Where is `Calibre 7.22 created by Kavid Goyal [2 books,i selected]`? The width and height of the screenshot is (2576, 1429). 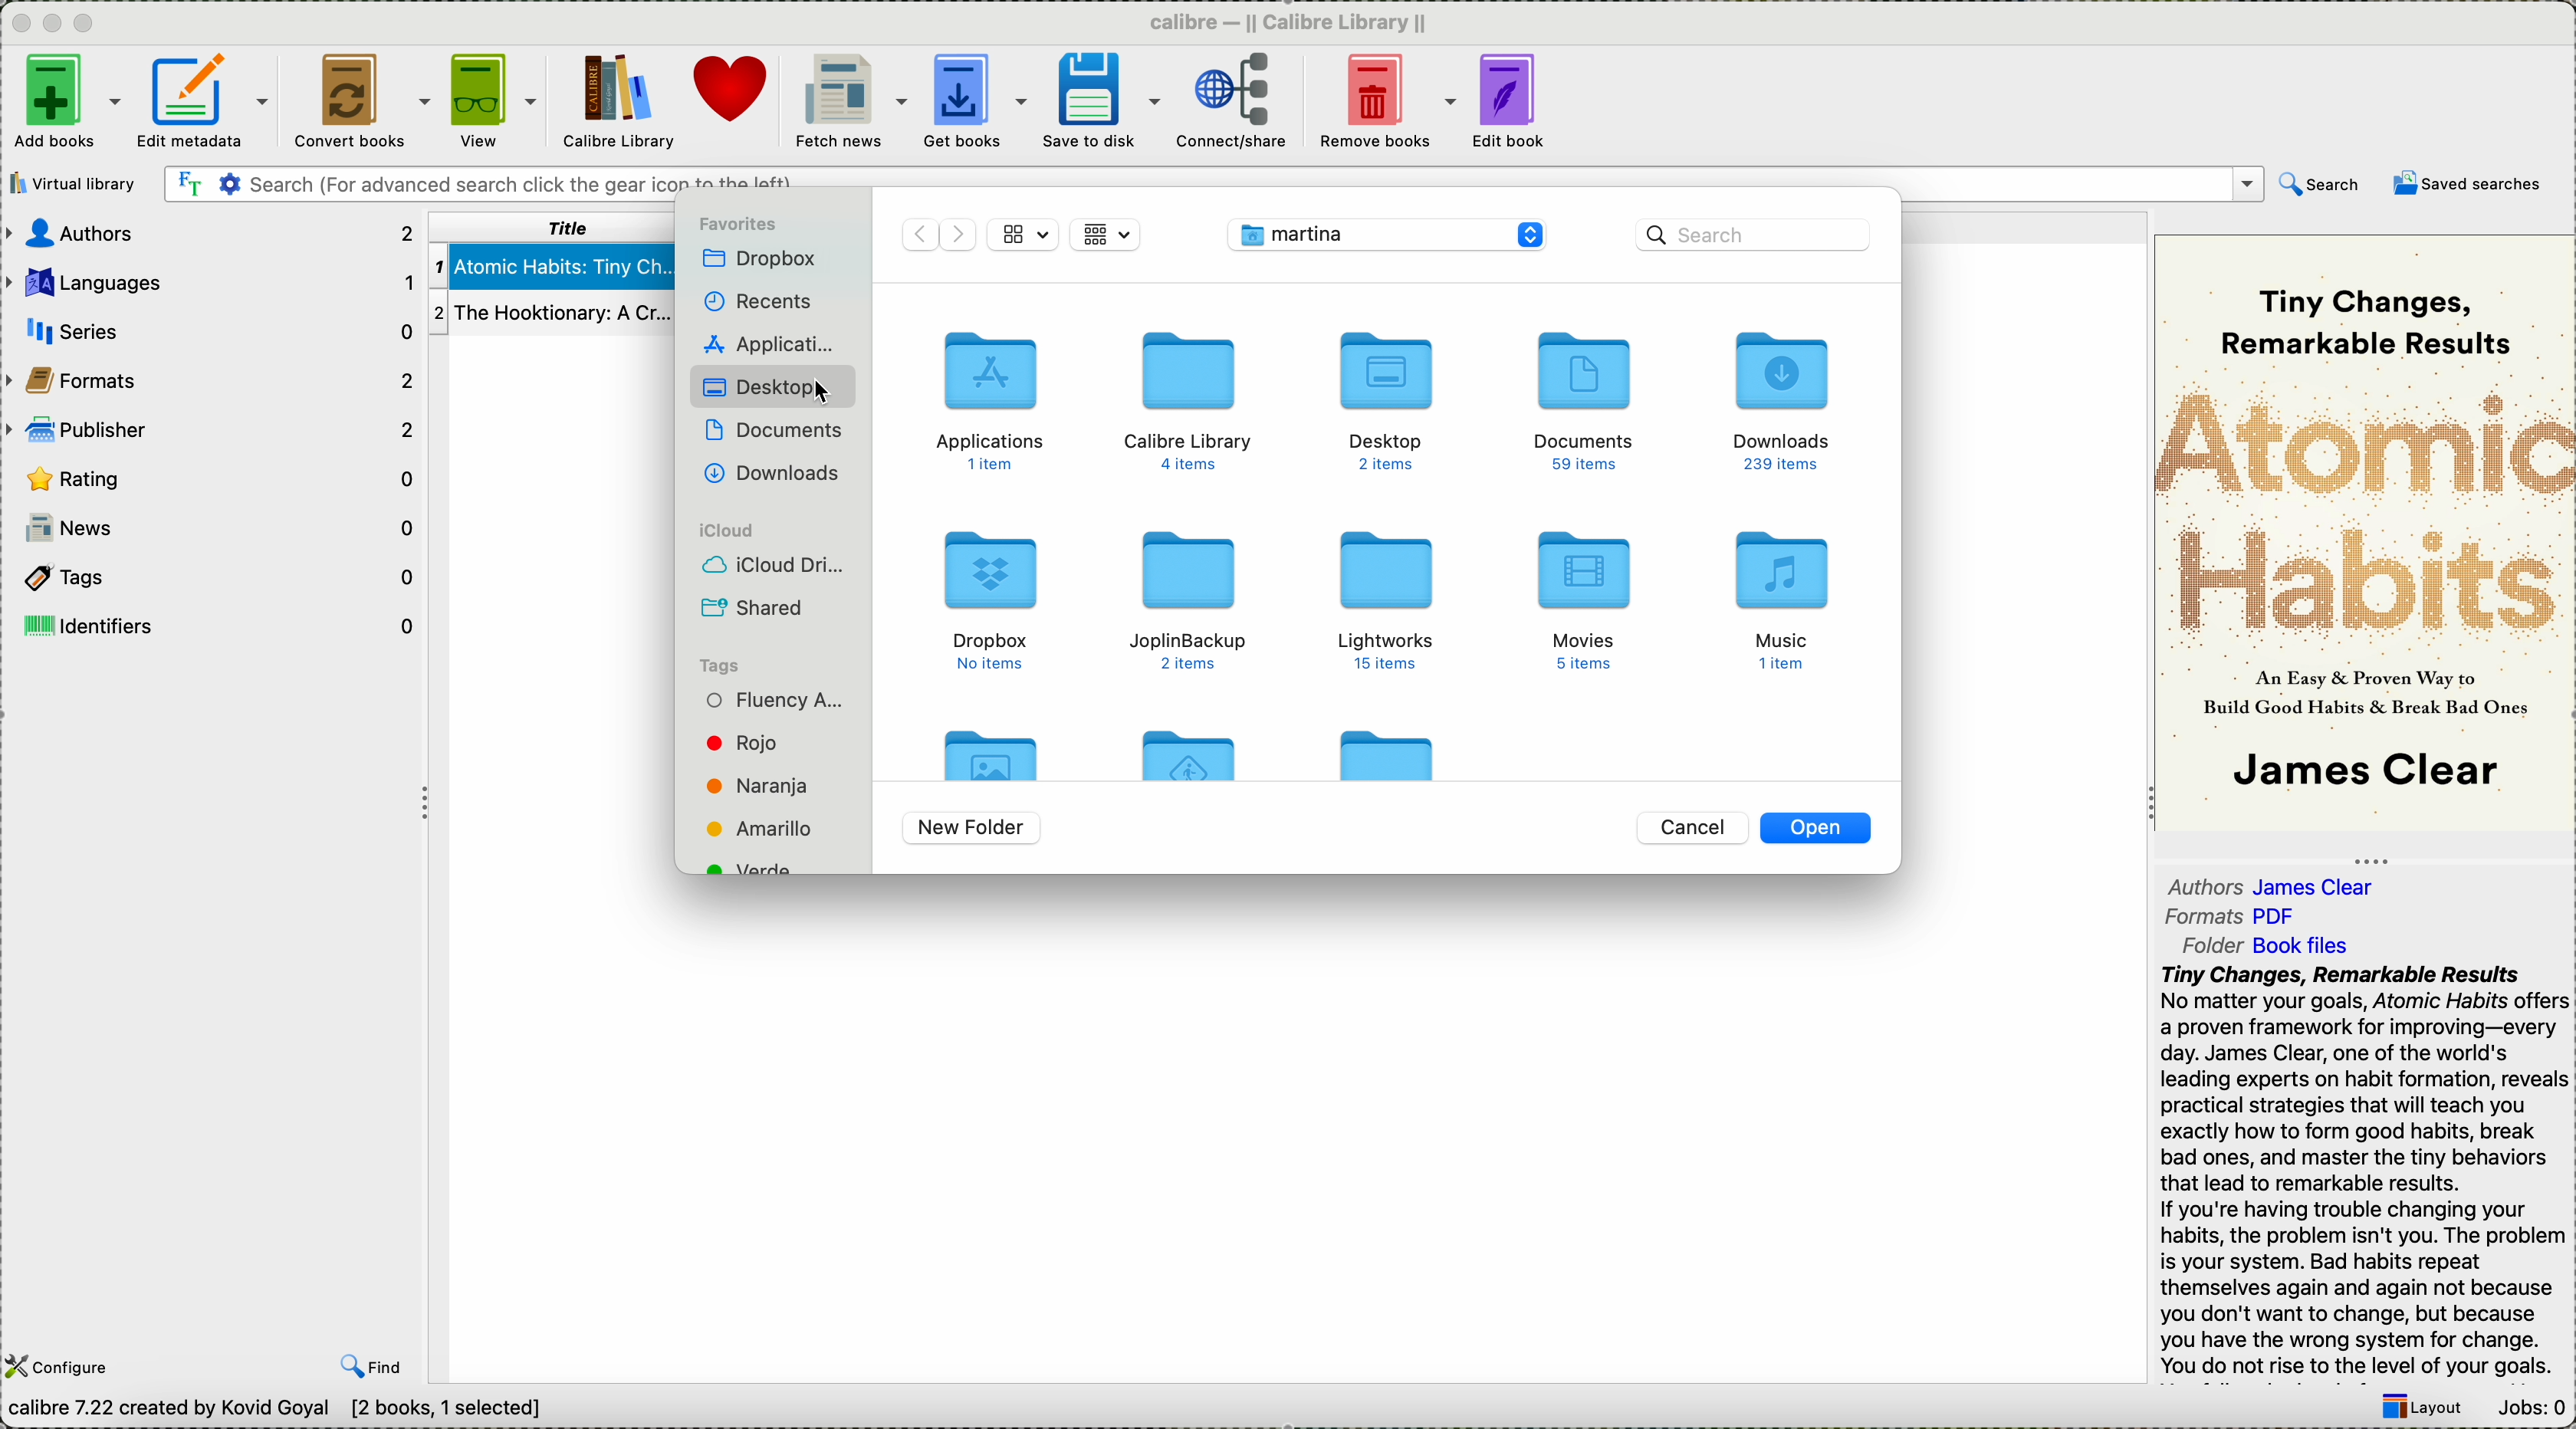
Calibre 7.22 created by Kavid Goyal [2 books,i selected] is located at coordinates (277, 1410).